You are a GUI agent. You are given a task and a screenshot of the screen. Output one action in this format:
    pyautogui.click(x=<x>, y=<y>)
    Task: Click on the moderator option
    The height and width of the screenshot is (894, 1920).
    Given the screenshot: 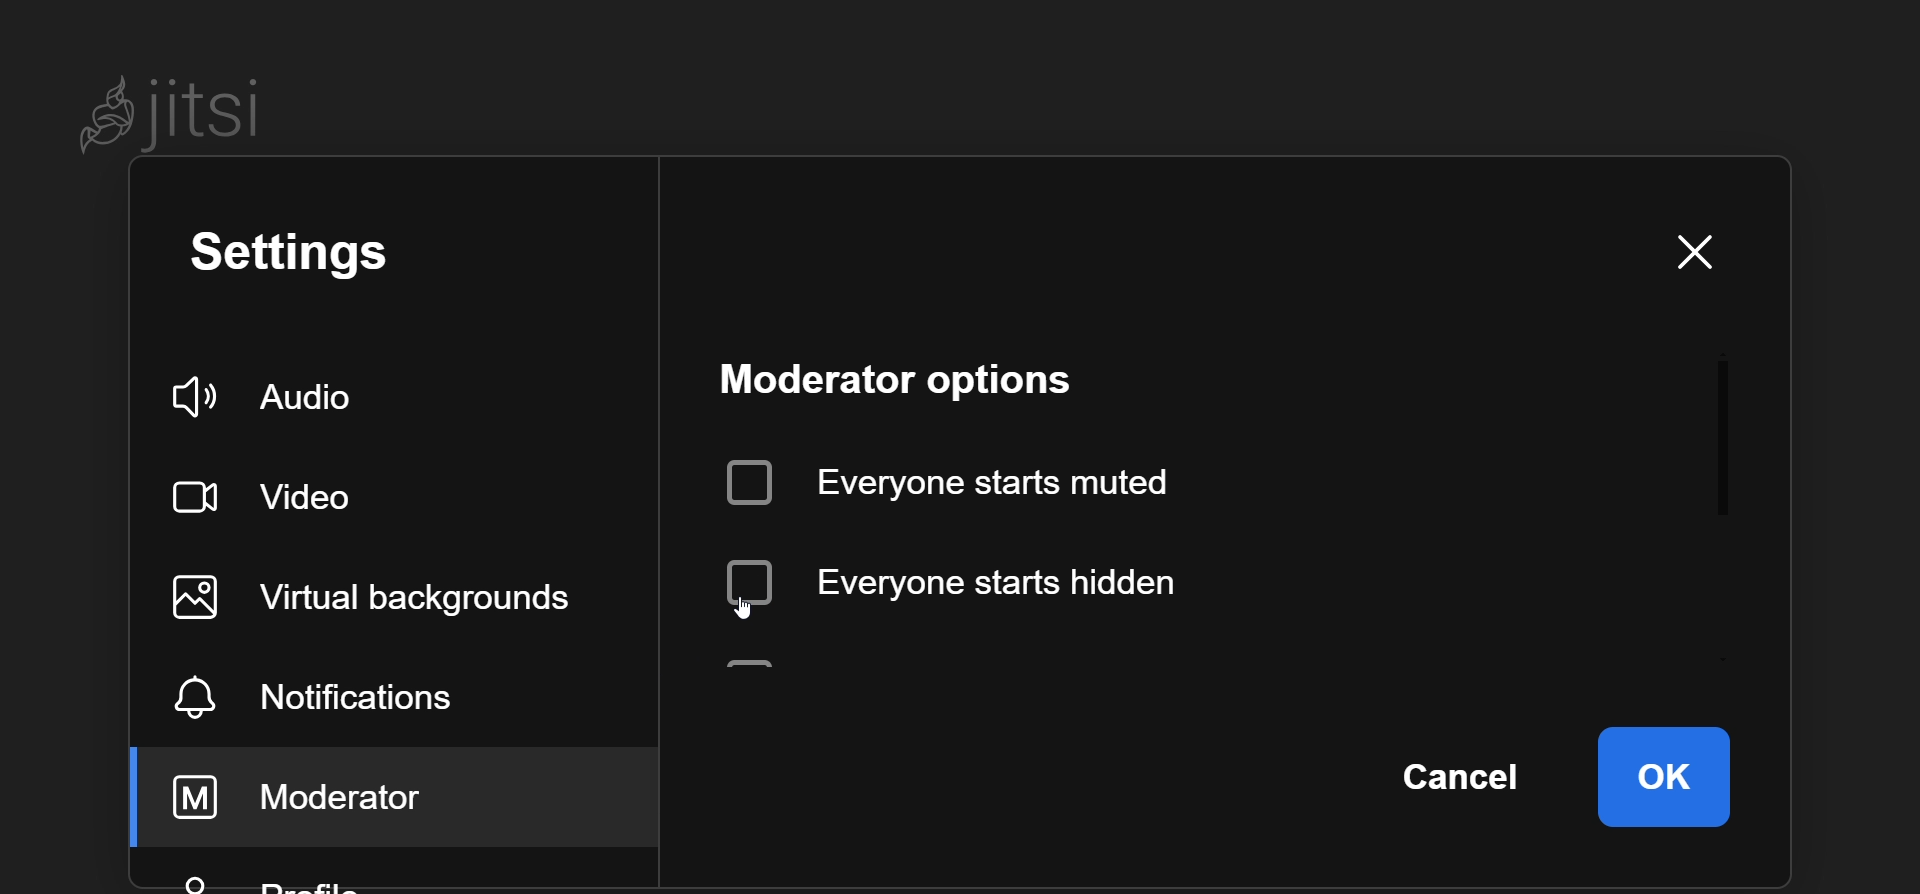 What is the action you would take?
    pyautogui.click(x=913, y=375)
    